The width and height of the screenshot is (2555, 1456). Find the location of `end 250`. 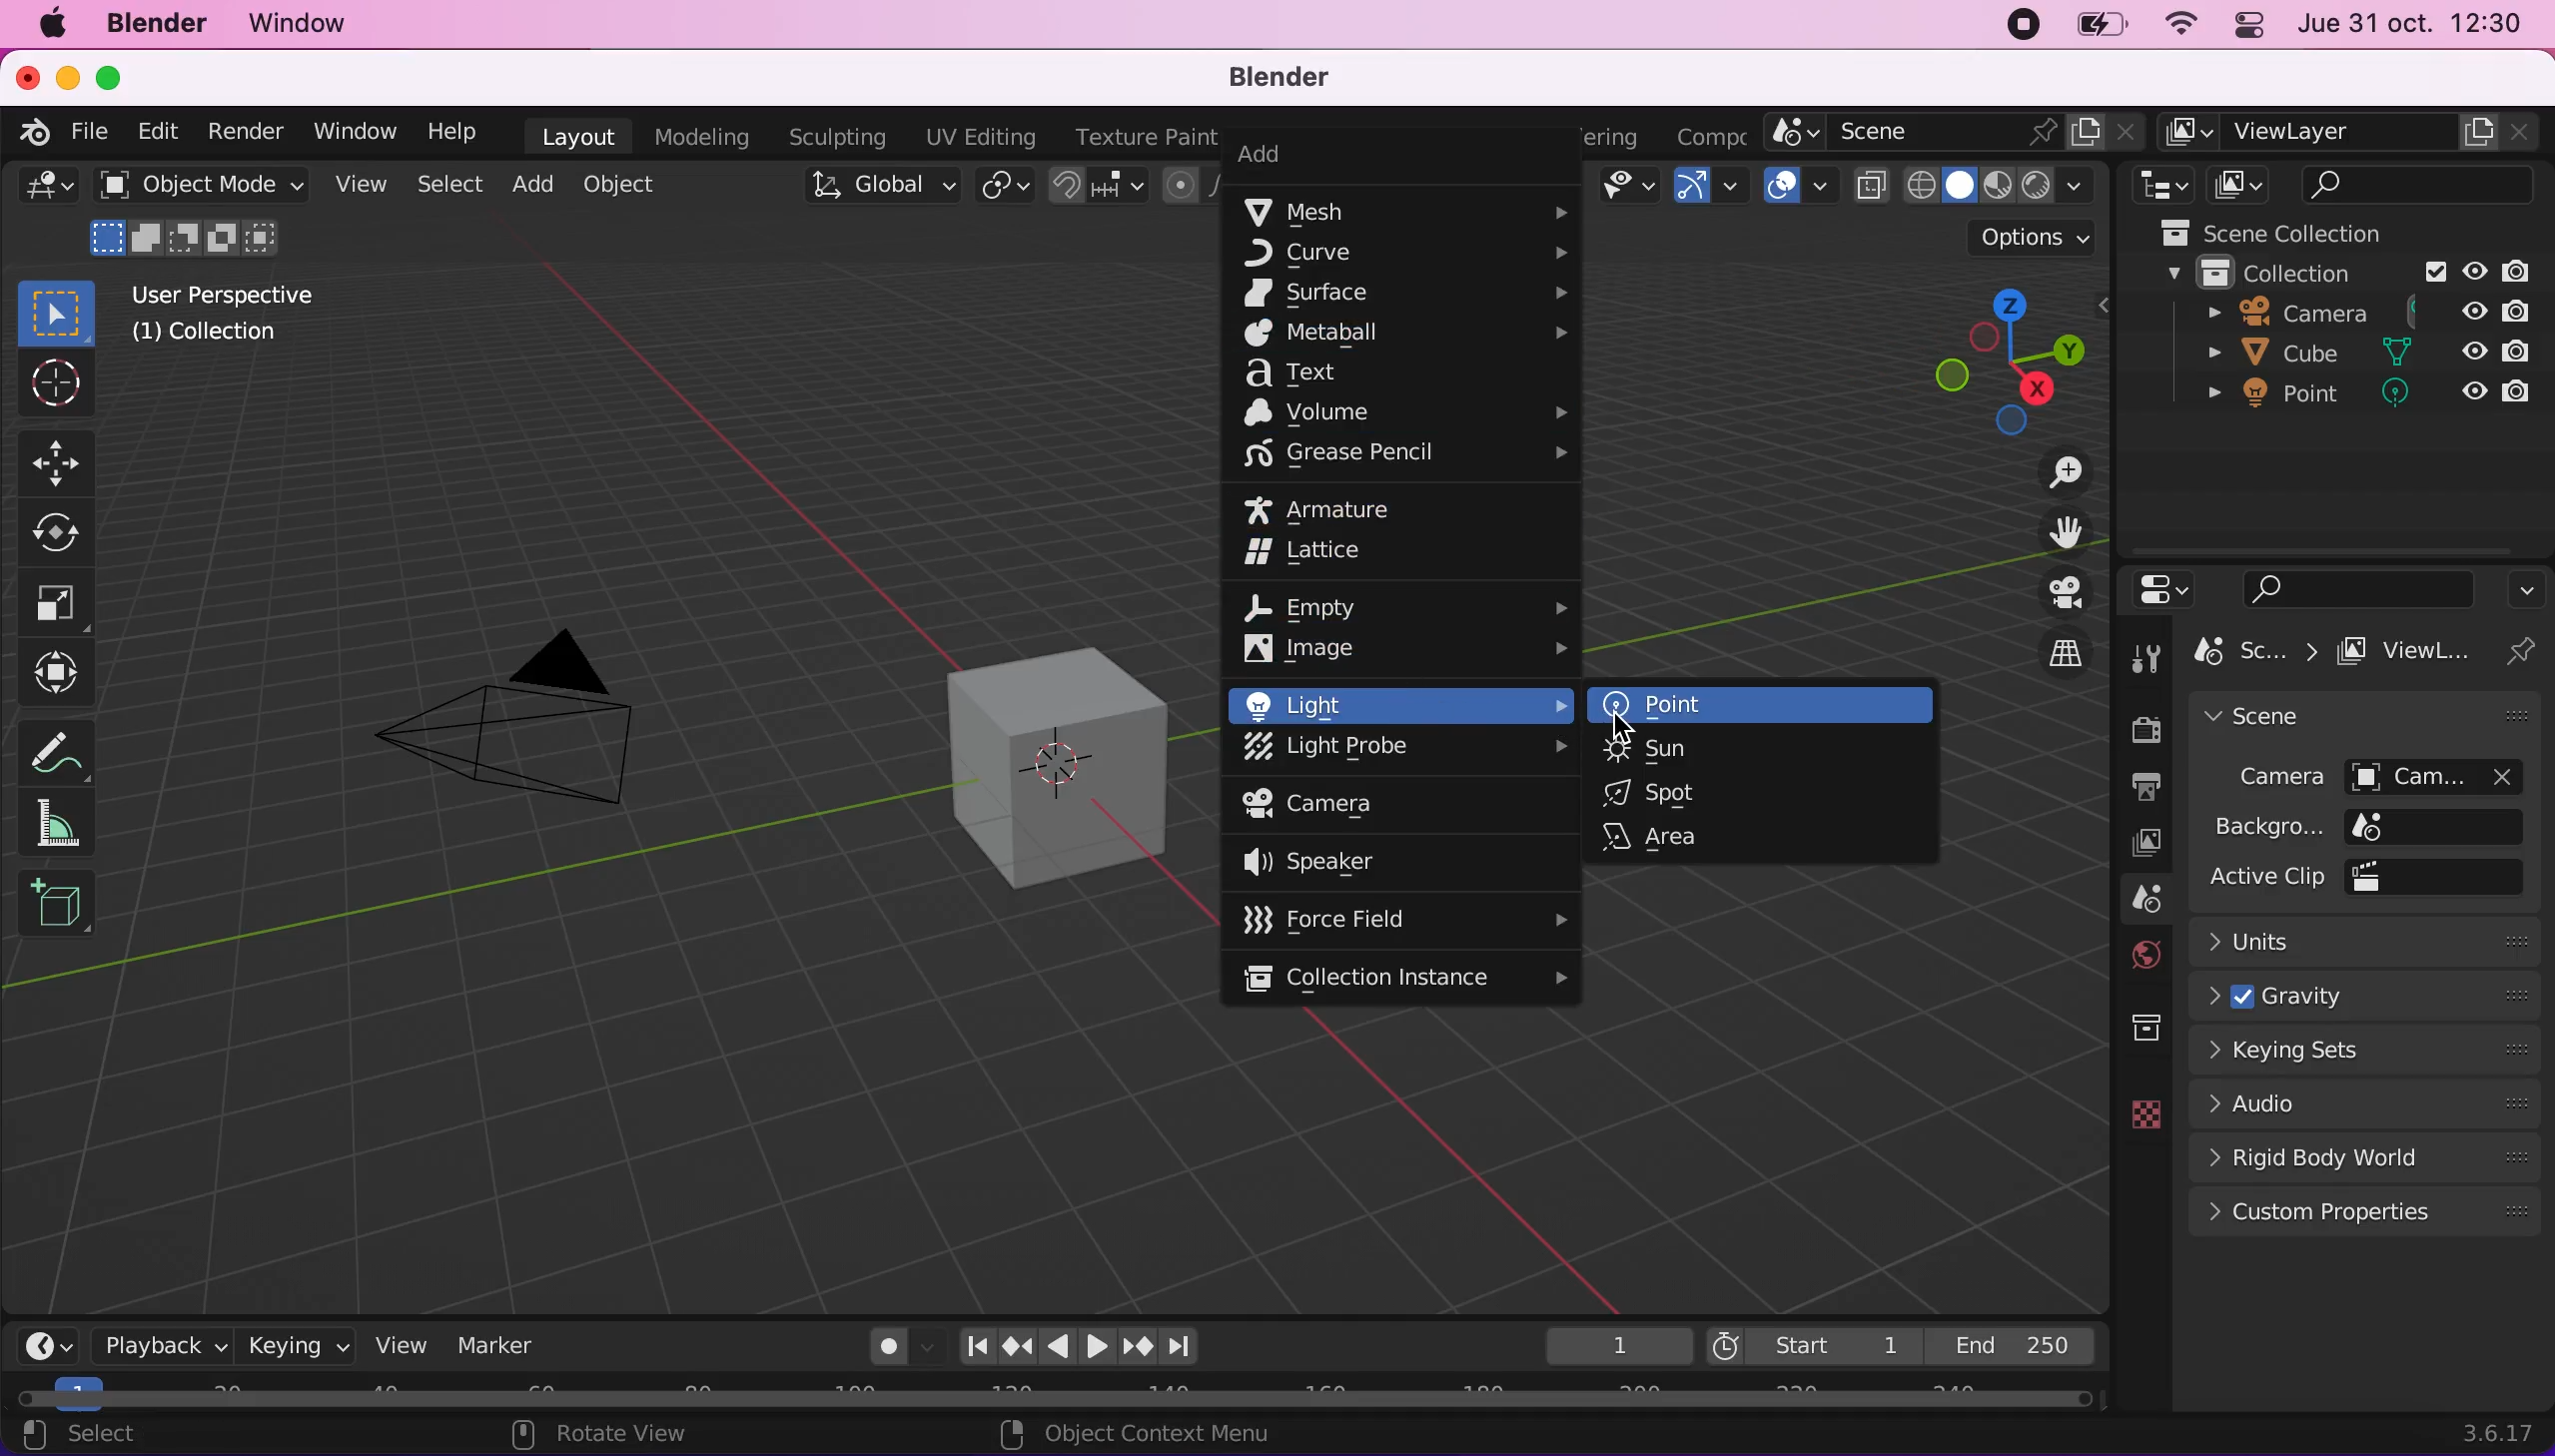

end 250 is located at coordinates (2018, 1346).